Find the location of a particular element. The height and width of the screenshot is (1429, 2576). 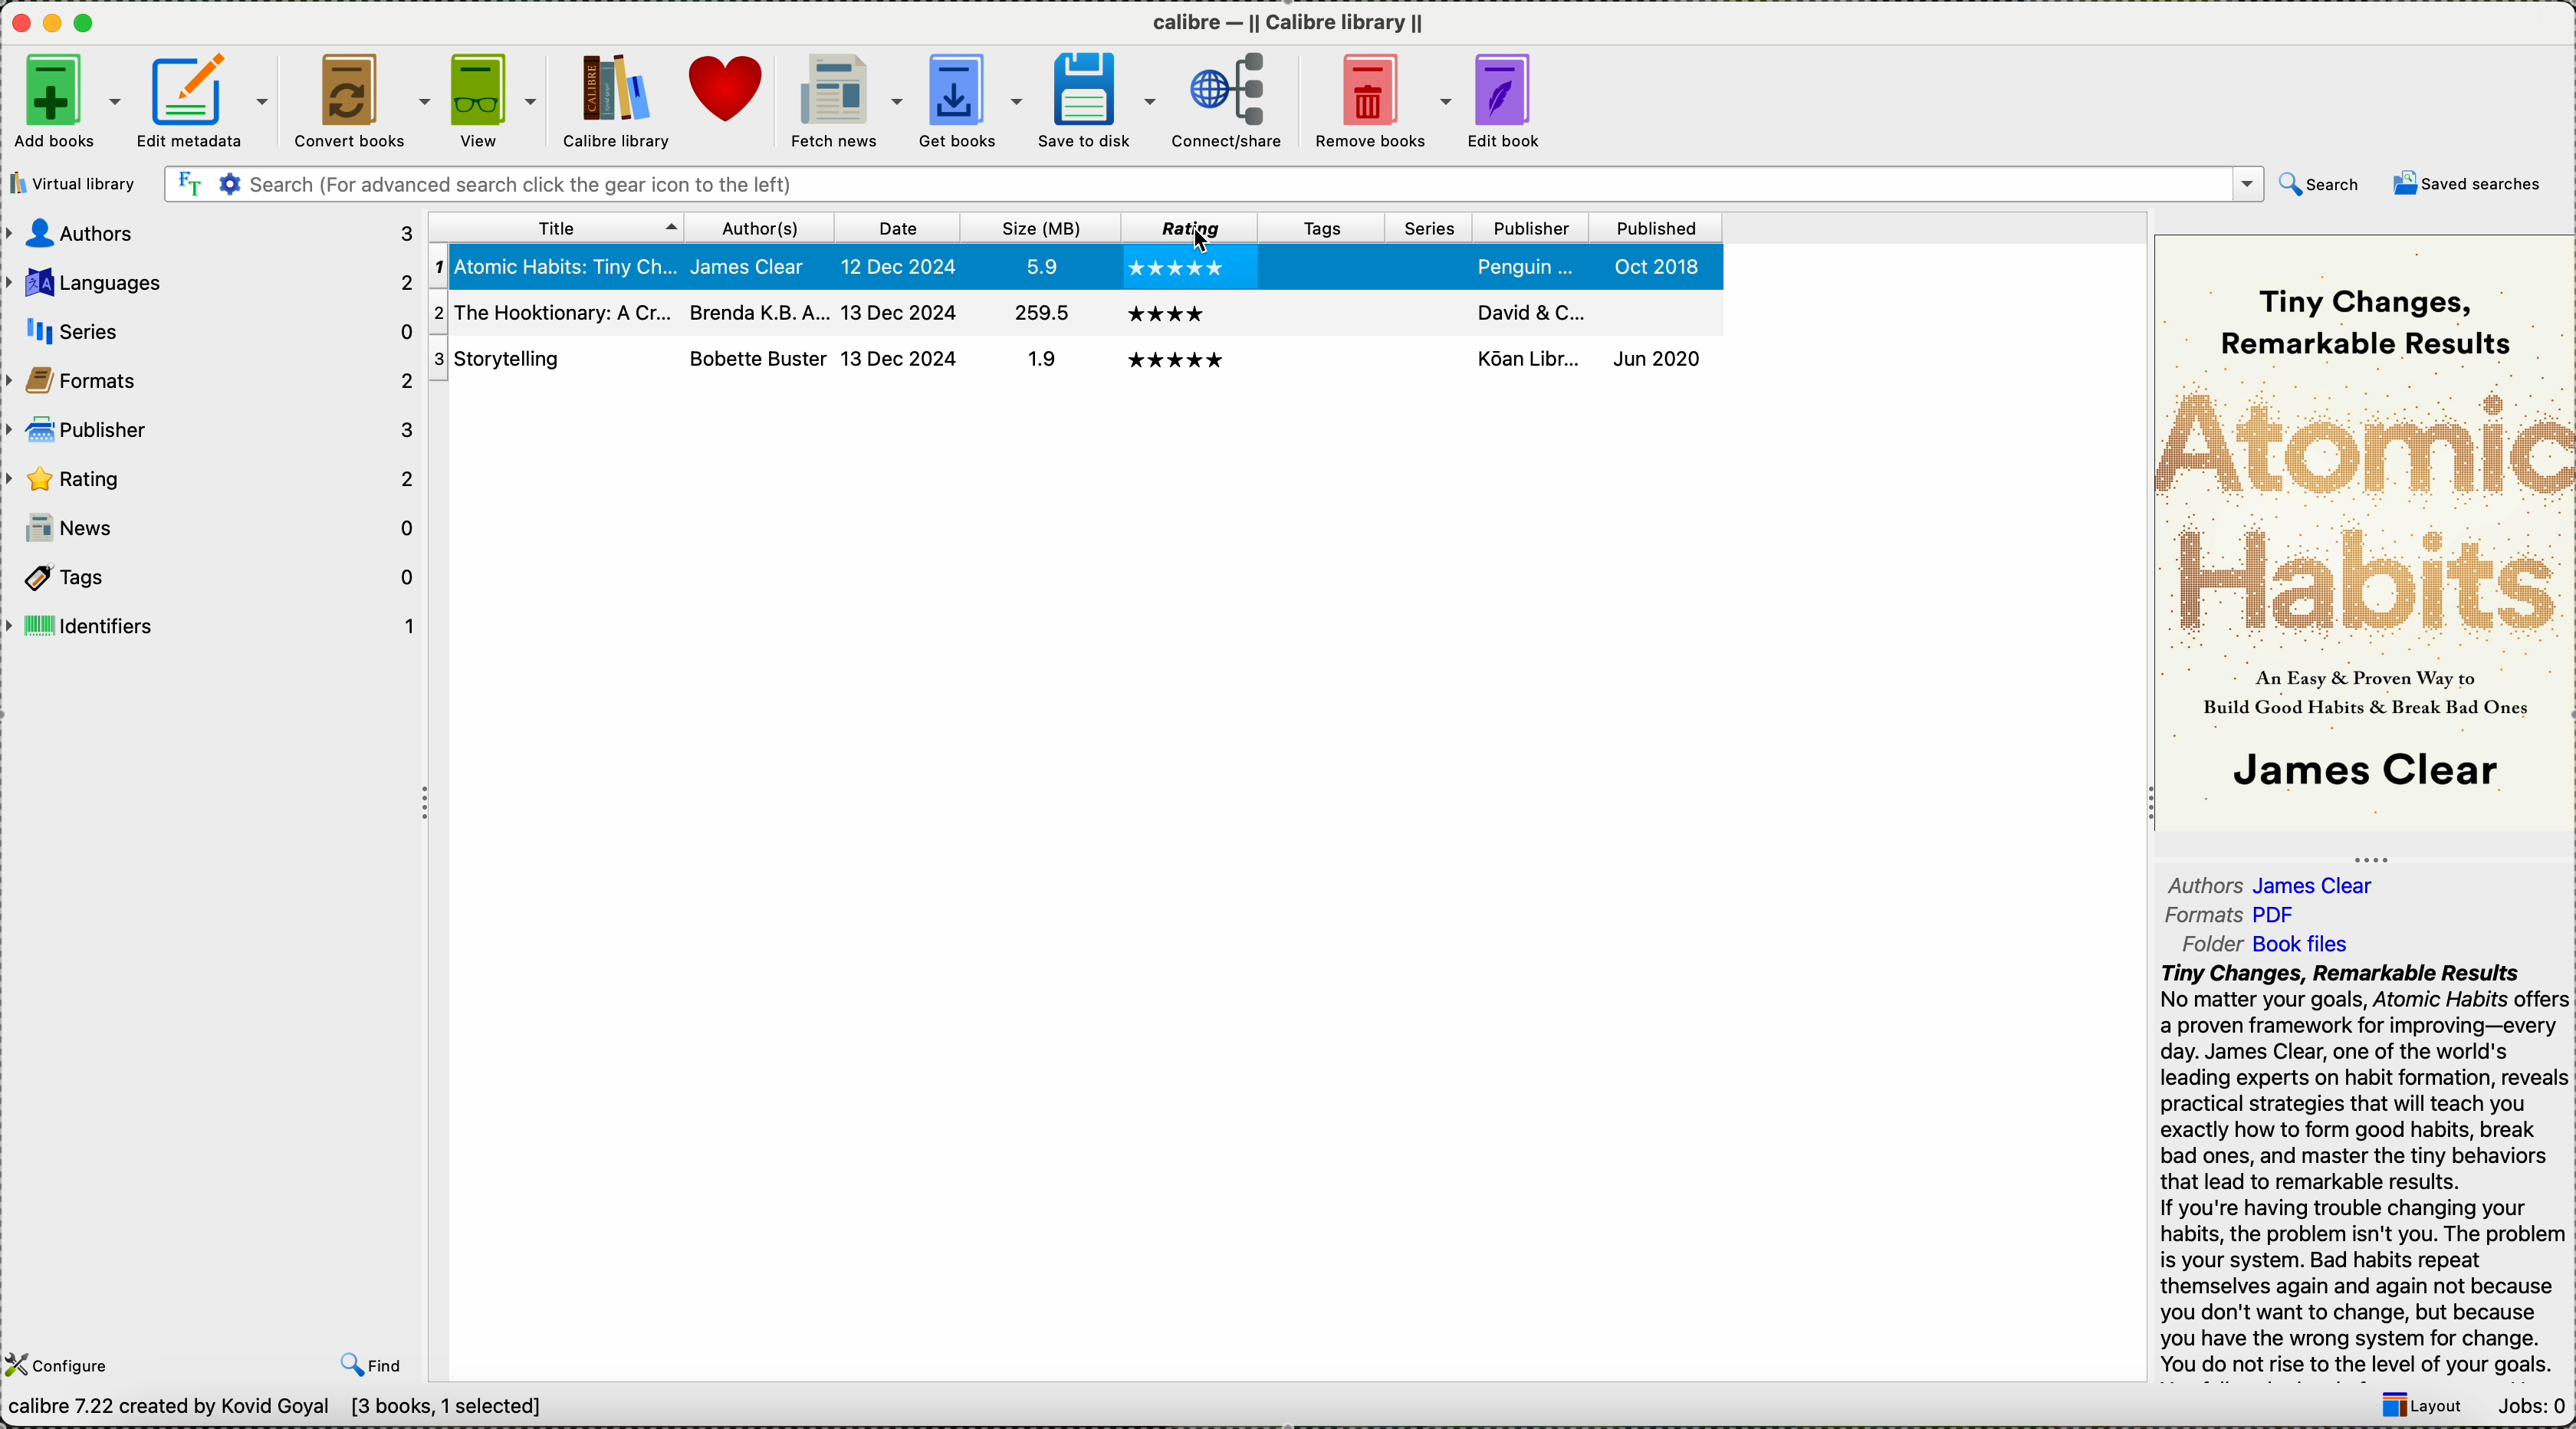

James Clear is located at coordinates (2324, 884).